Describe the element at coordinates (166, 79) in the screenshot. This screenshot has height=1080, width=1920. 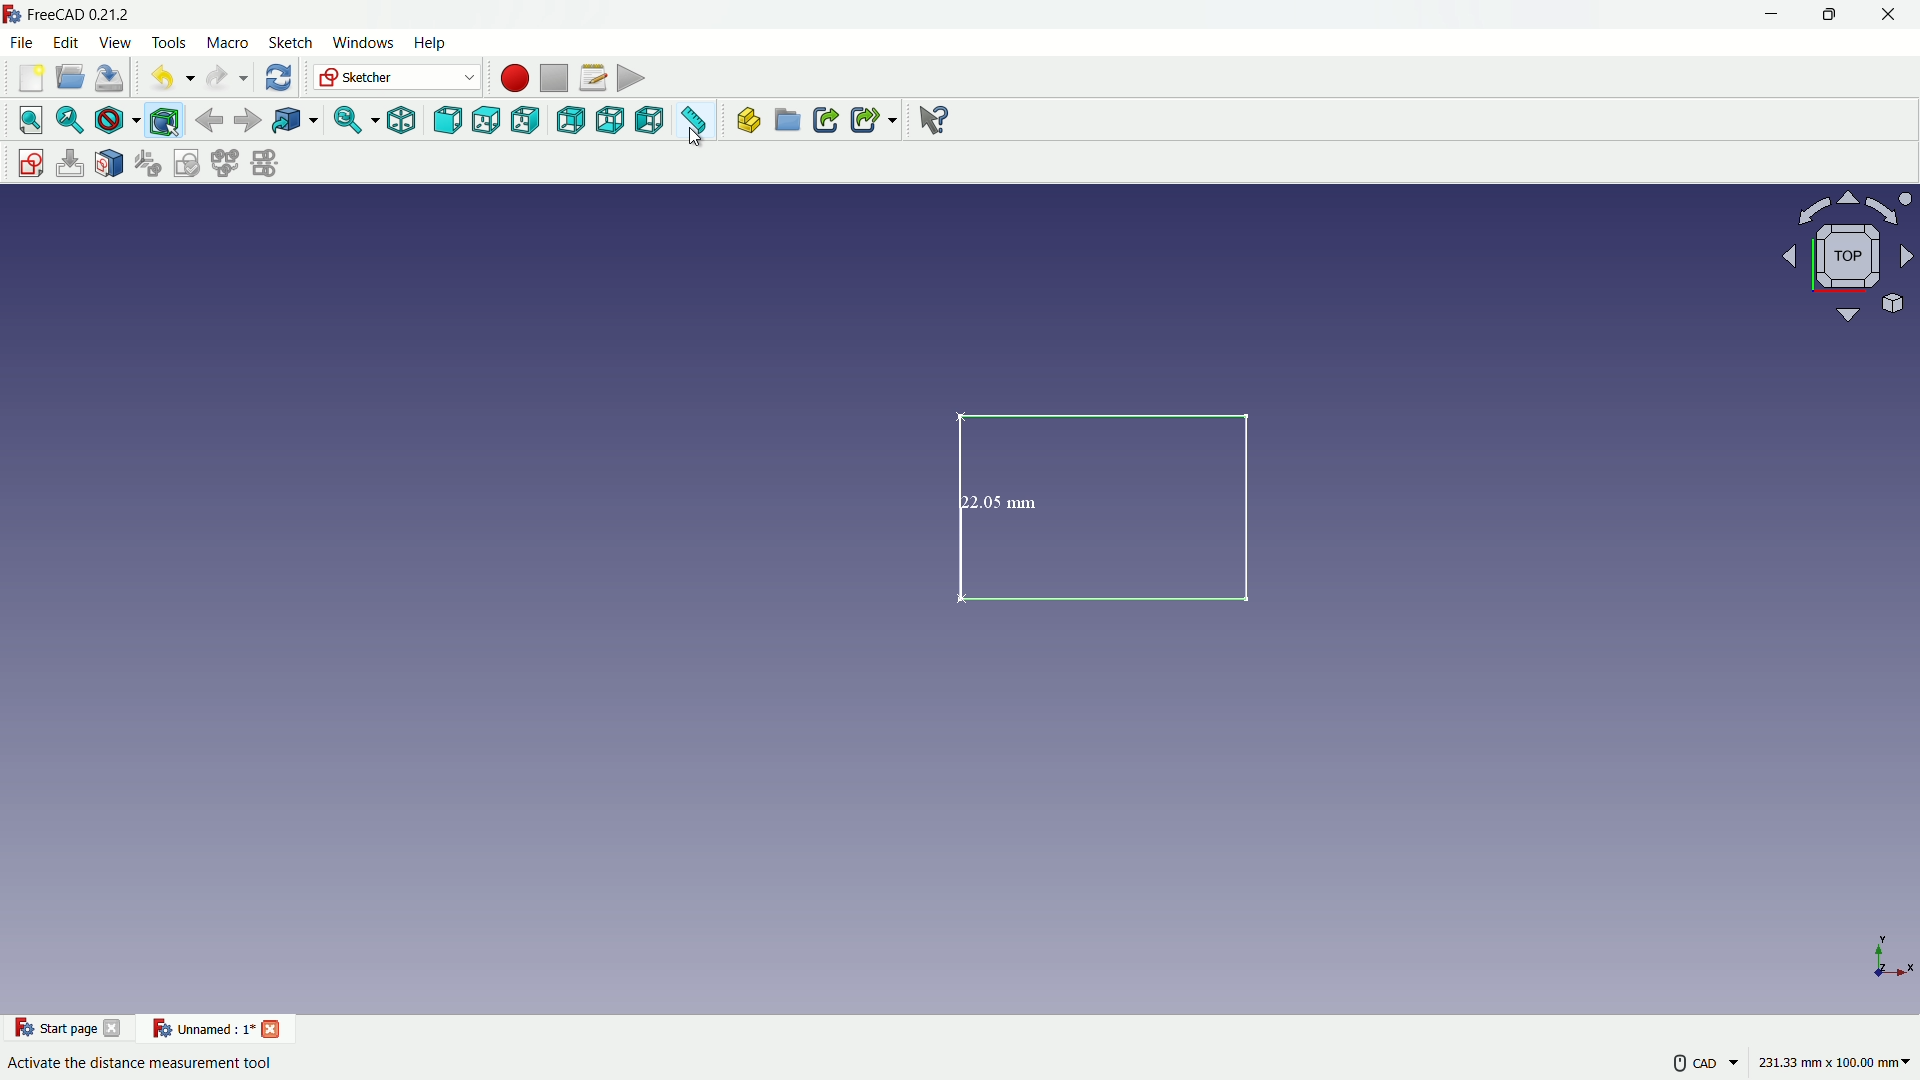
I see `undo` at that location.